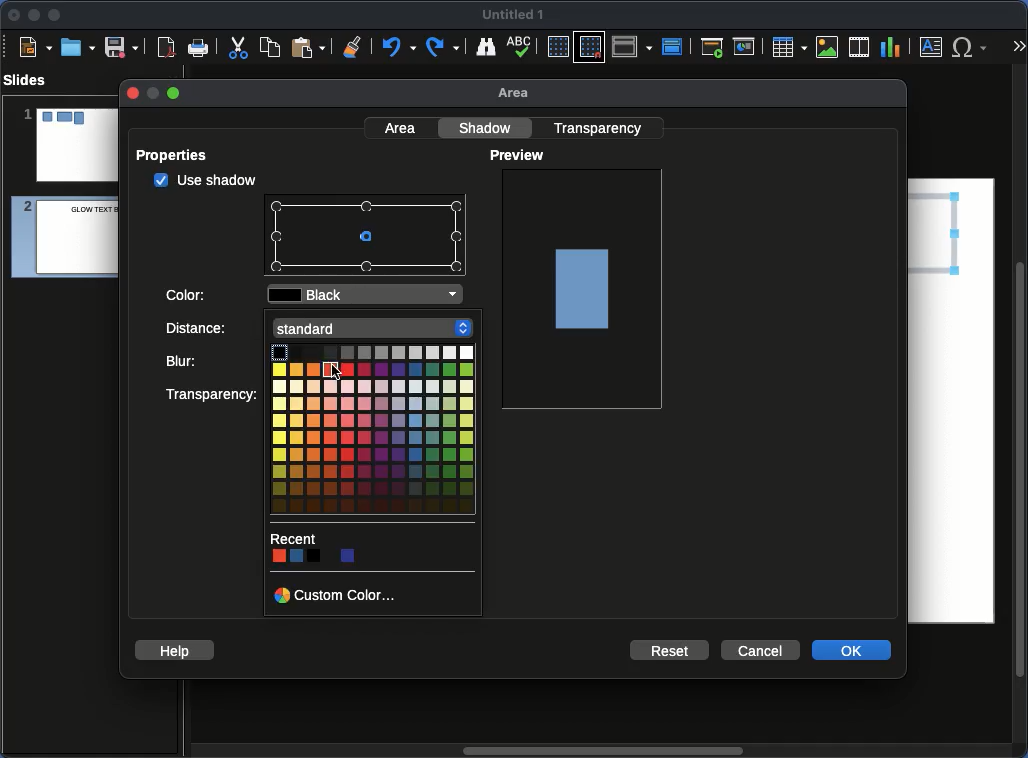 The height and width of the screenshot is (758, 1028). What do you see at coordinates (557, 48) in the screenshot?
I see `Display grid` at bounding box center [557, 48].